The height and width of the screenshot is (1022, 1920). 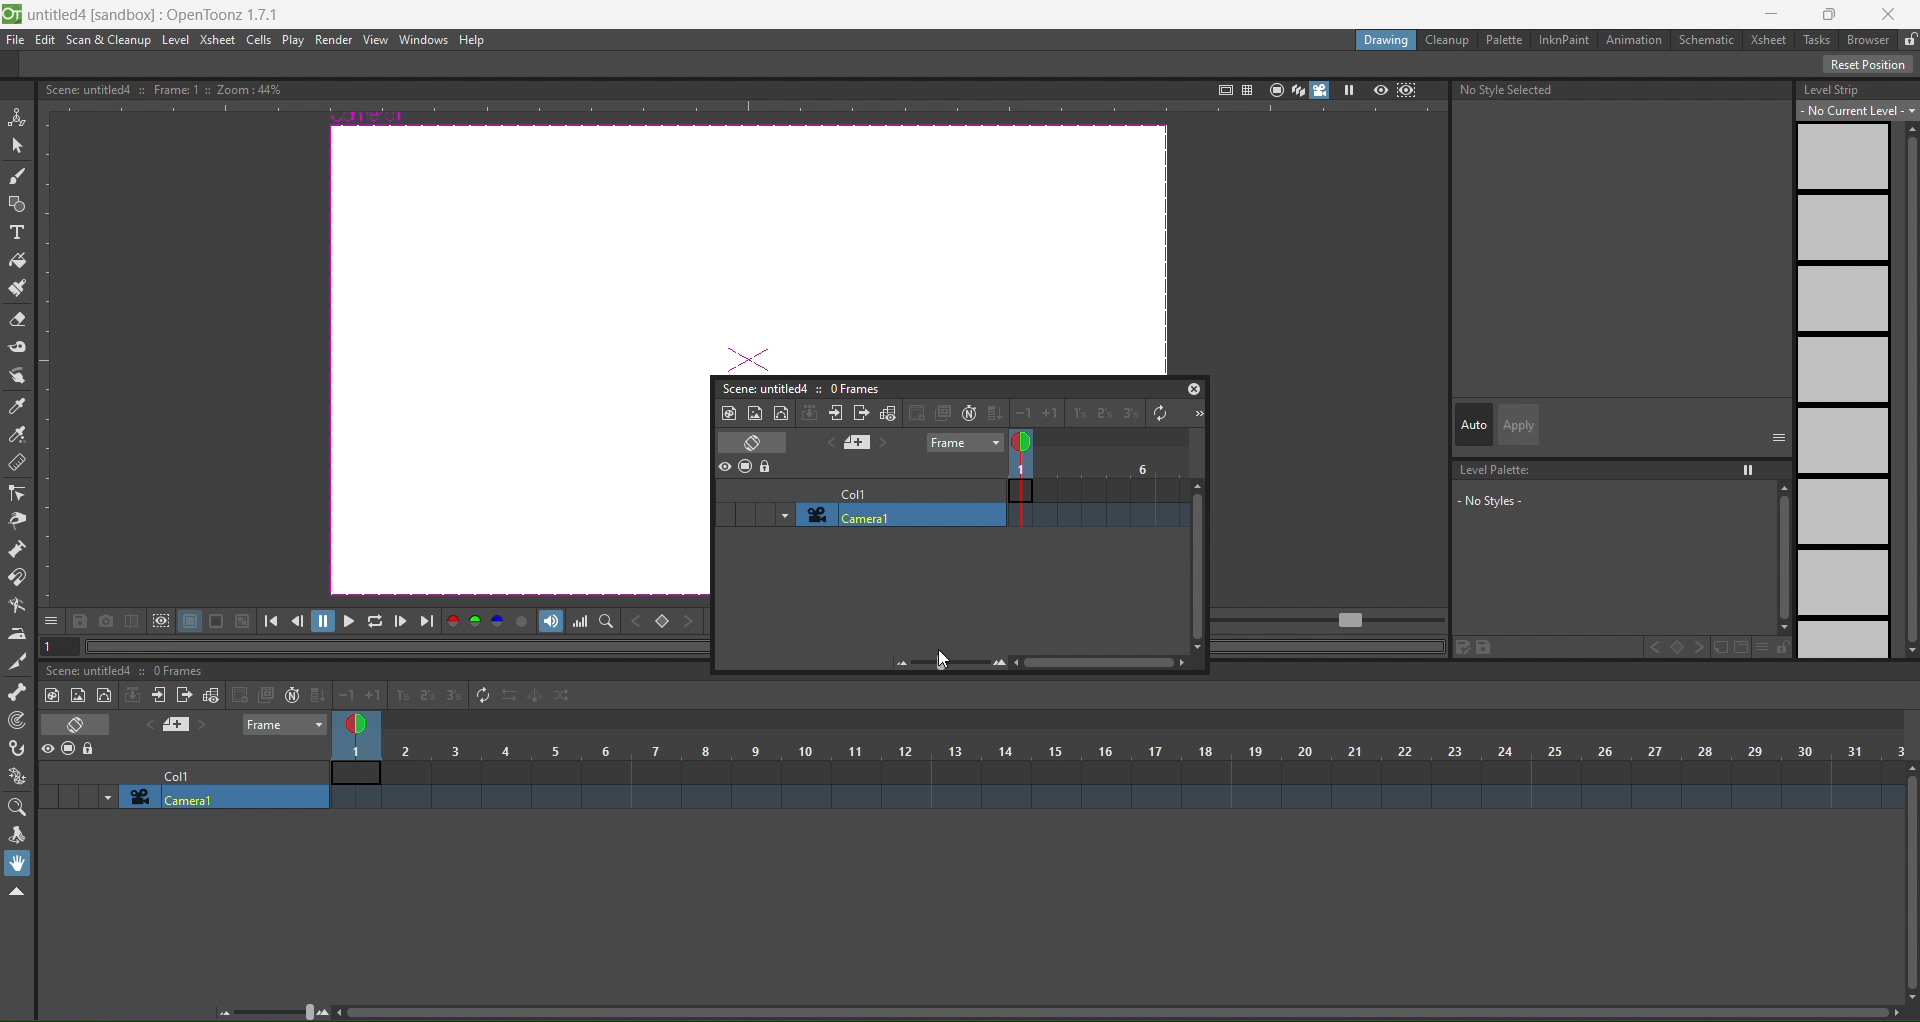 I want to click on playback options, so click(x=350, y=624).